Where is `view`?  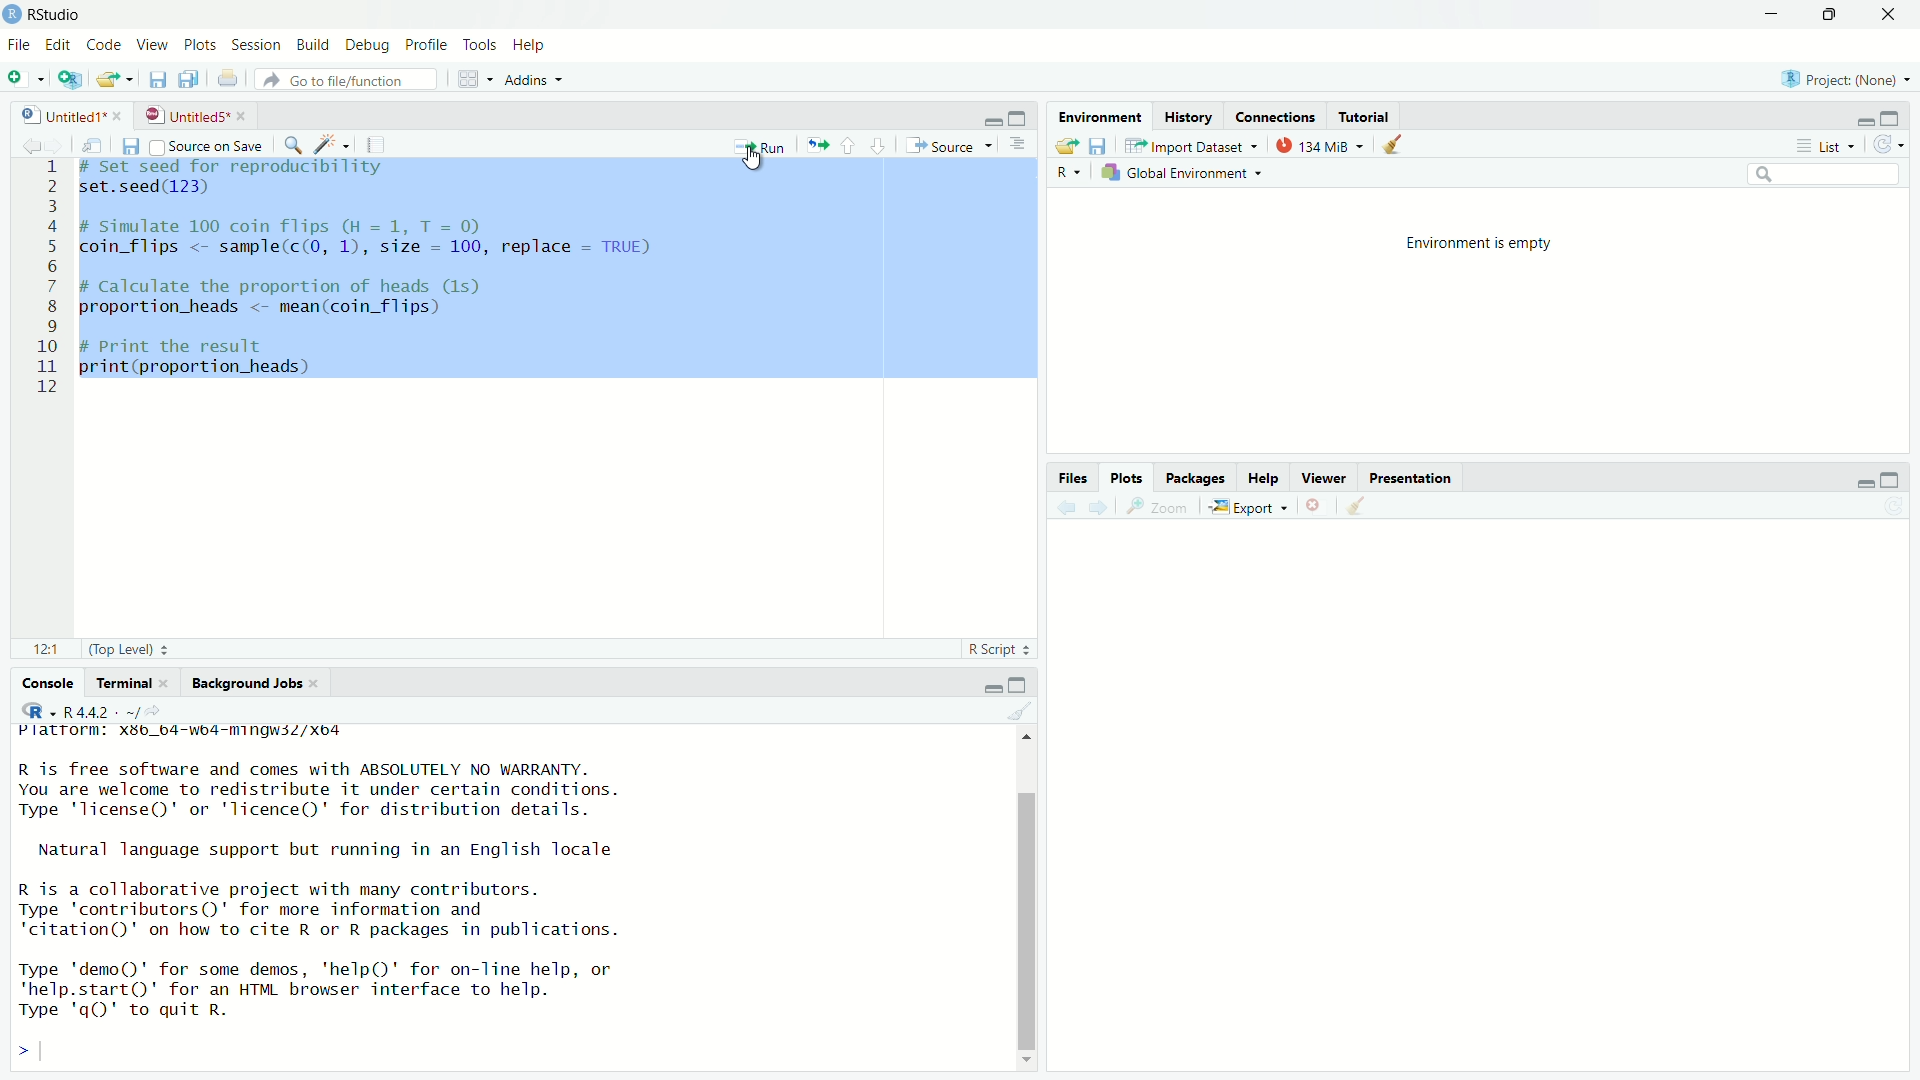 view is located at coordinates (153, 46).